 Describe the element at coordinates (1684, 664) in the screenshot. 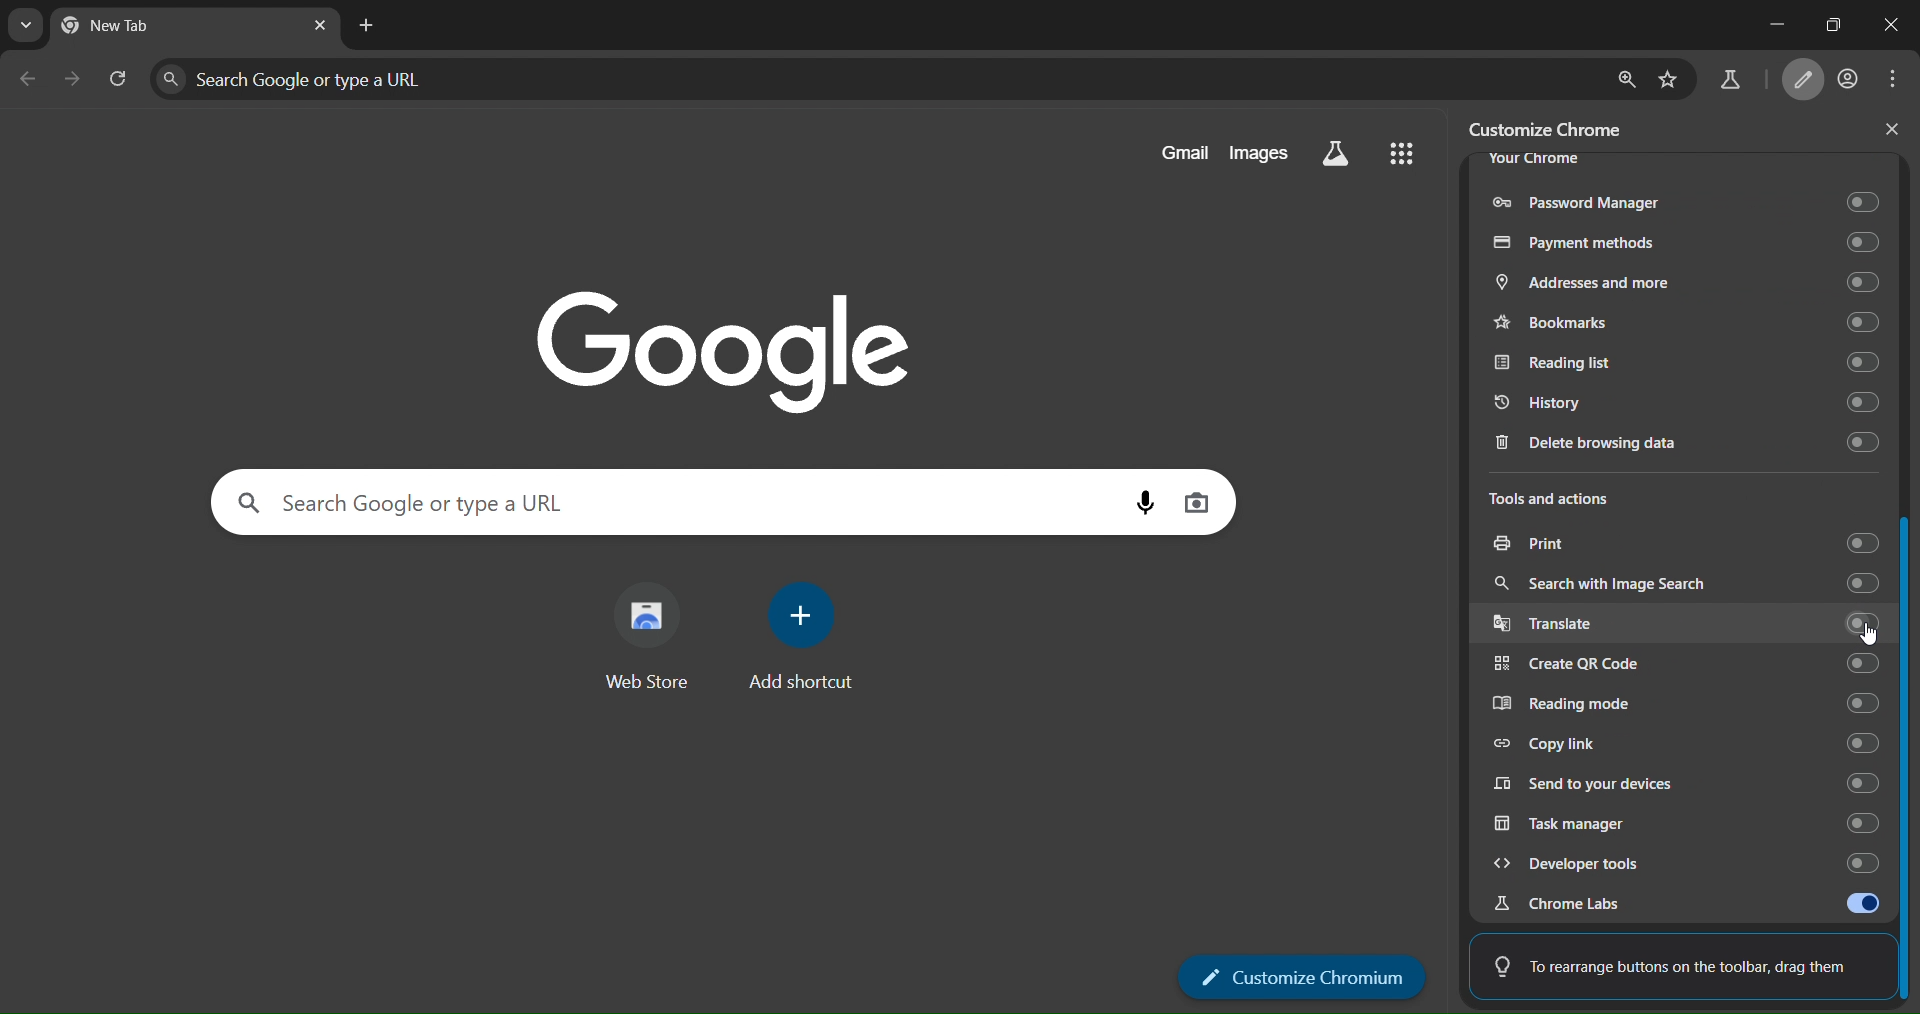

I see `create QR code` at that location.